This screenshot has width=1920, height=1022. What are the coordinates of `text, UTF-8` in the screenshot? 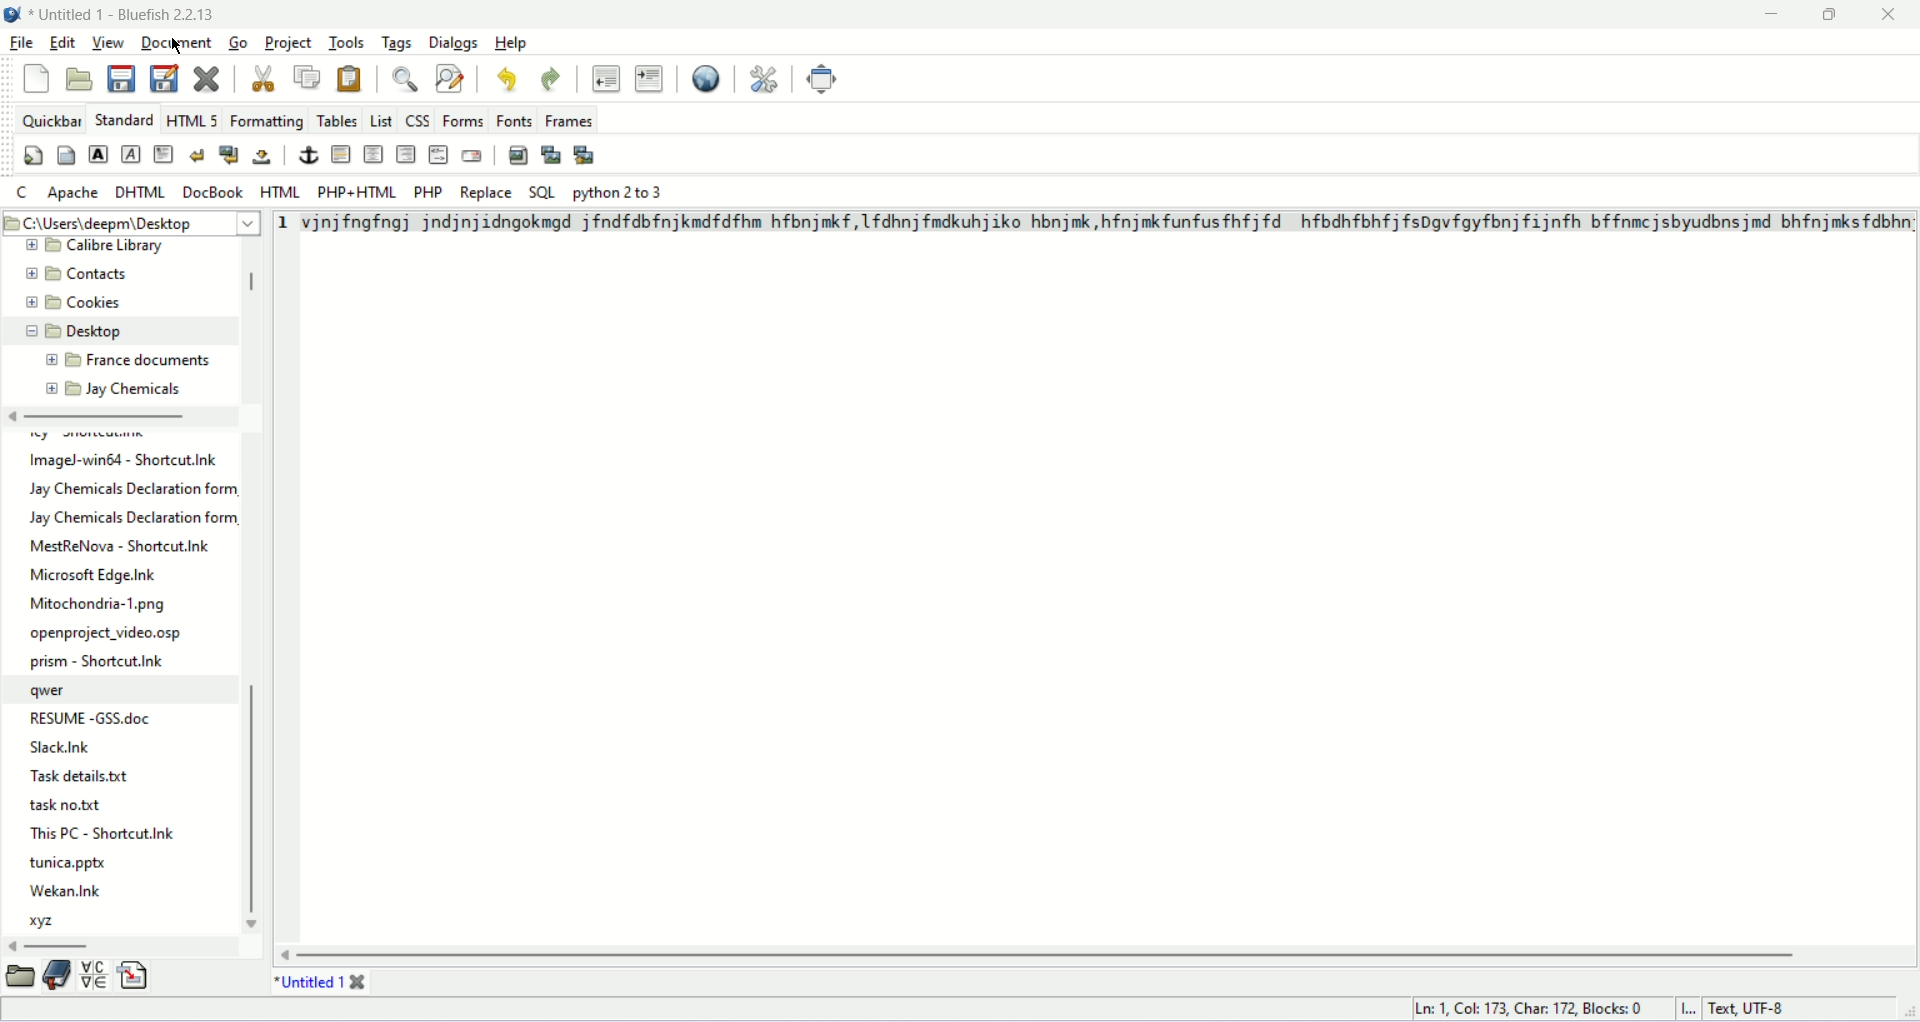 It's located at (1760, 1010).